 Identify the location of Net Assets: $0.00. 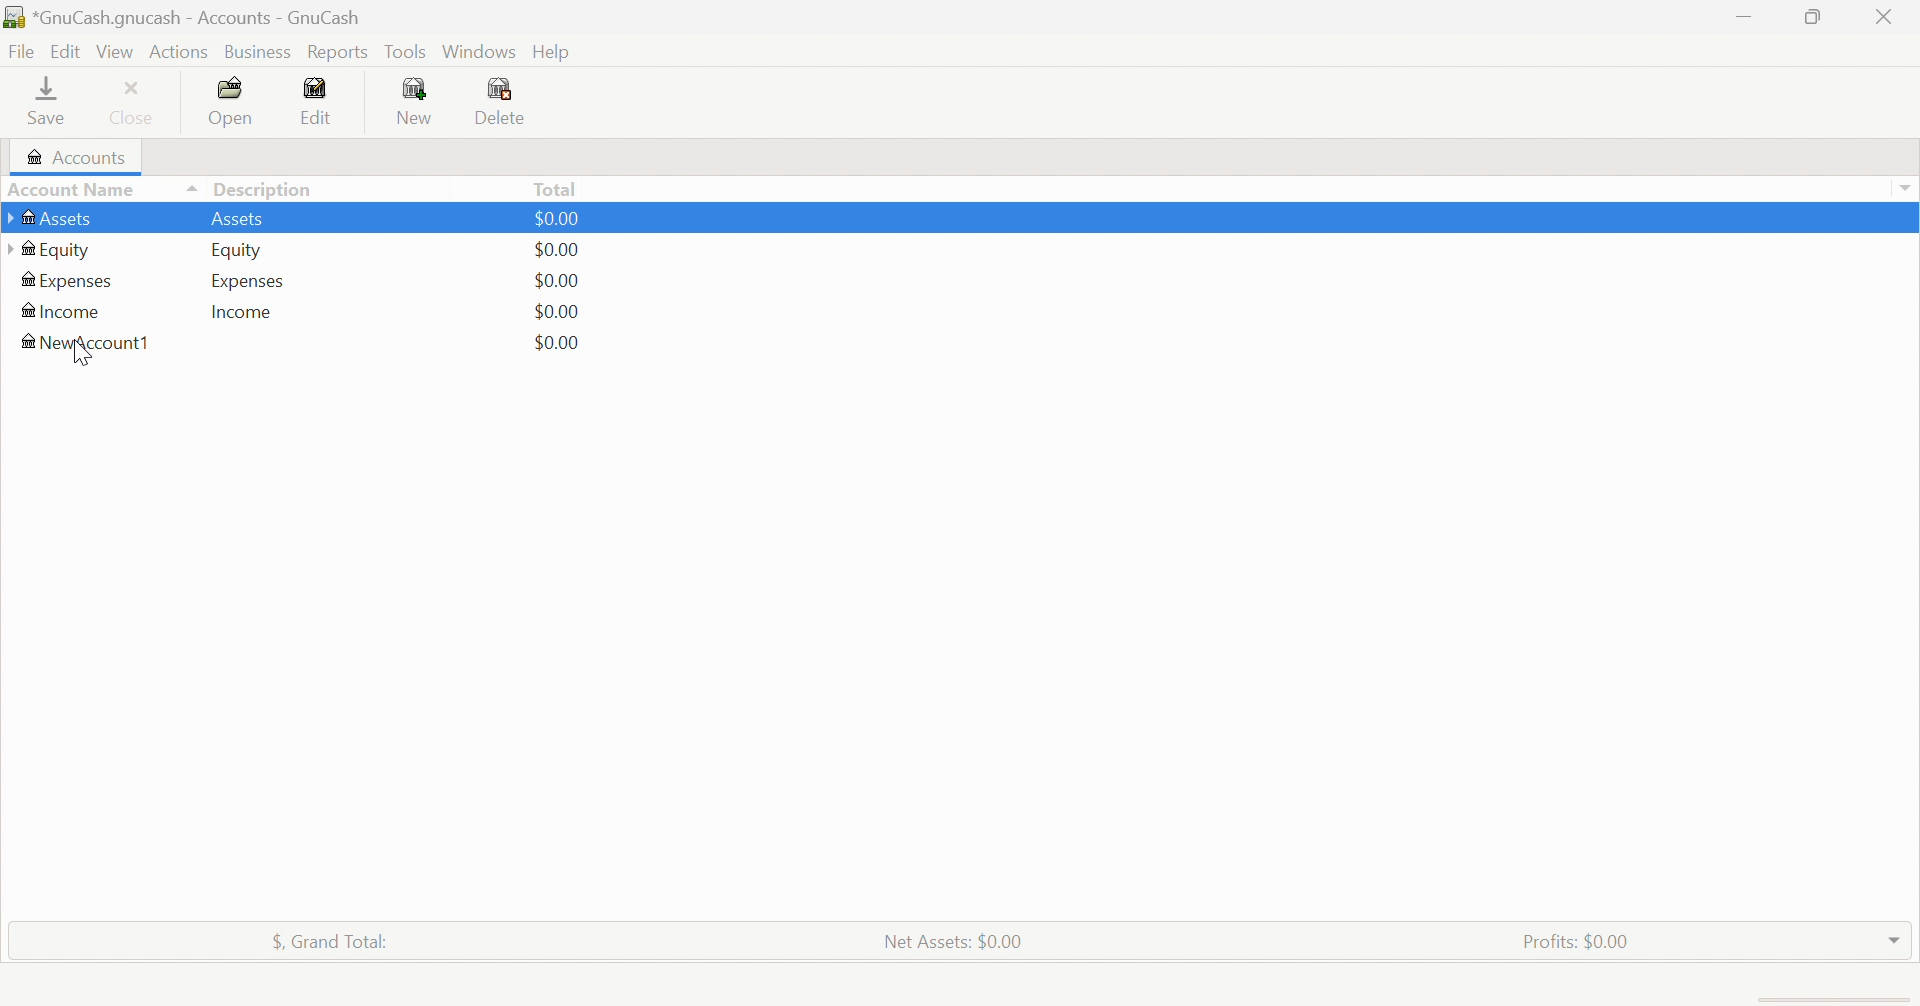
(954, 941).